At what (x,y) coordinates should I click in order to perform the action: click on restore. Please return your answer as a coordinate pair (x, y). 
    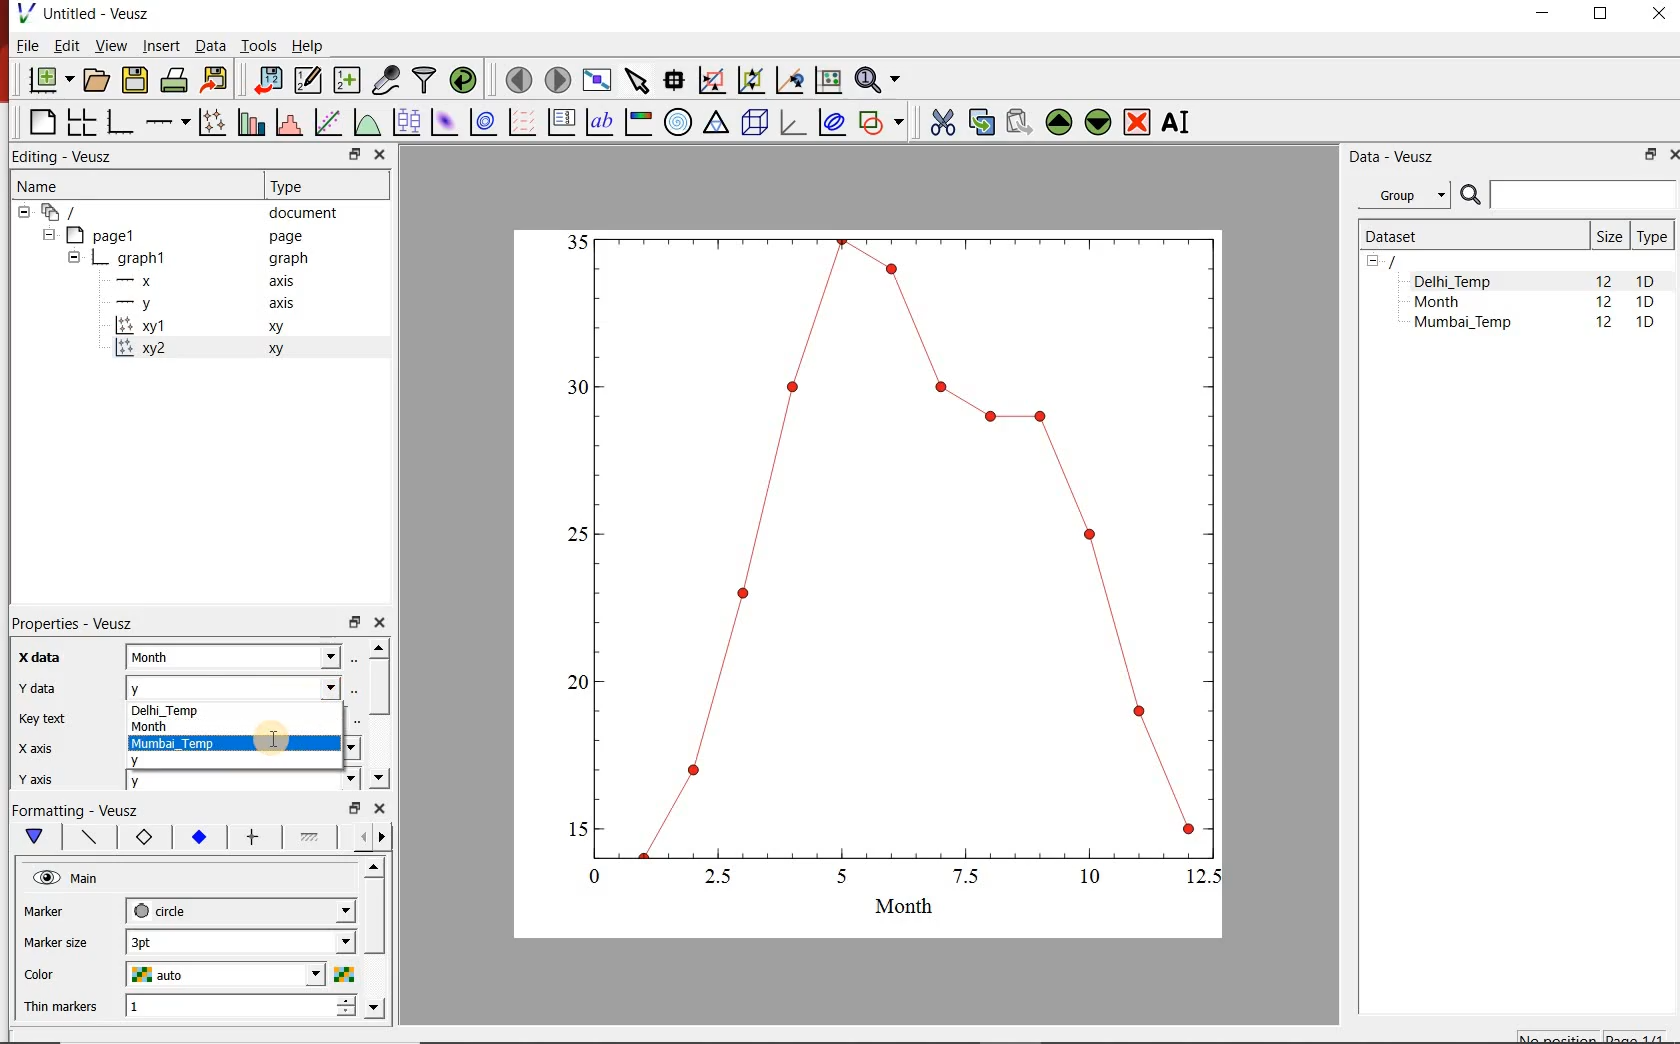
    Looking at the image, I should click on (357, 807).